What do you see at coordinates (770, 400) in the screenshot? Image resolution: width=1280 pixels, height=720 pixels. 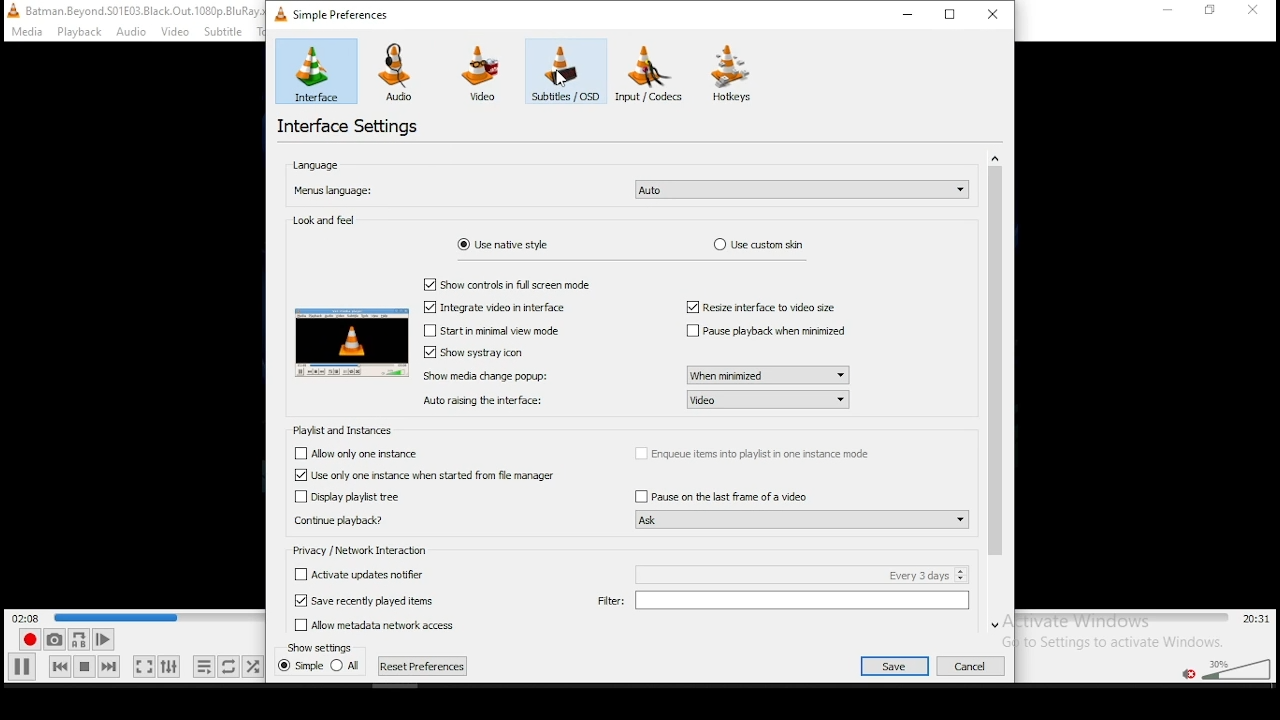 I see `` at bounding box center [770, 400].